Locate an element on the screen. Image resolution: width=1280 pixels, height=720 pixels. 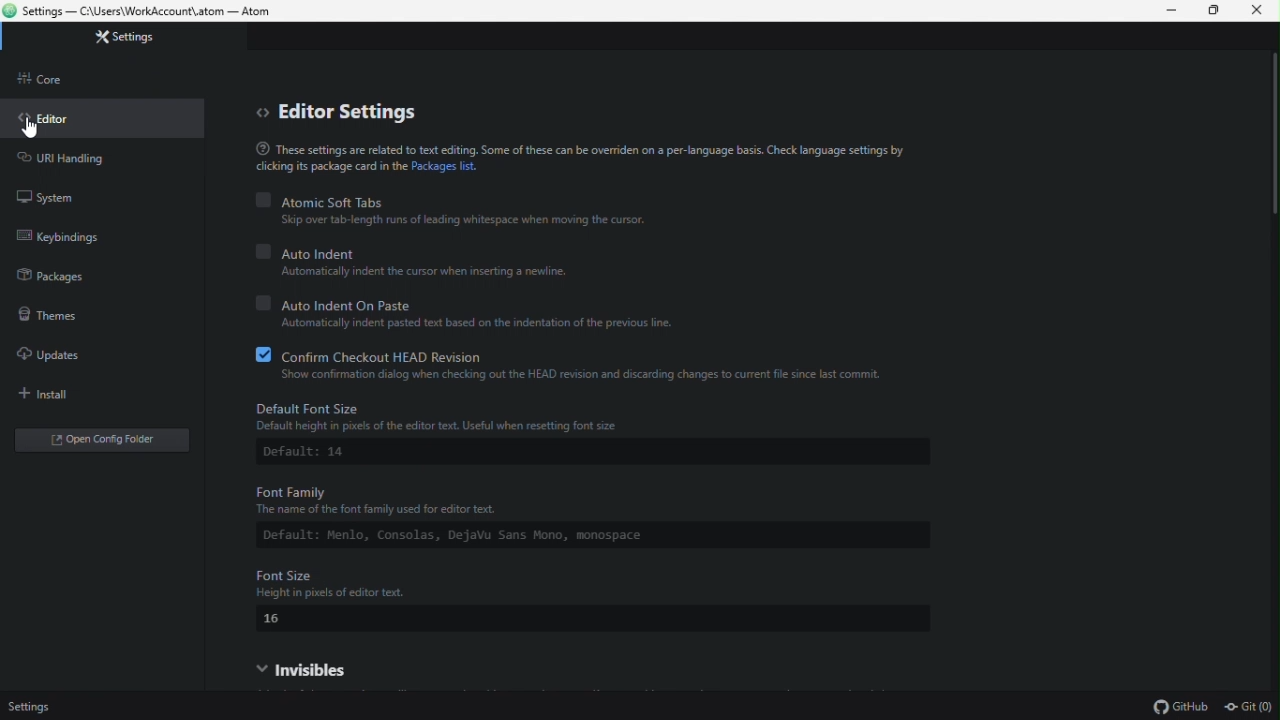
URL handling is located at coordinates (79, 160).